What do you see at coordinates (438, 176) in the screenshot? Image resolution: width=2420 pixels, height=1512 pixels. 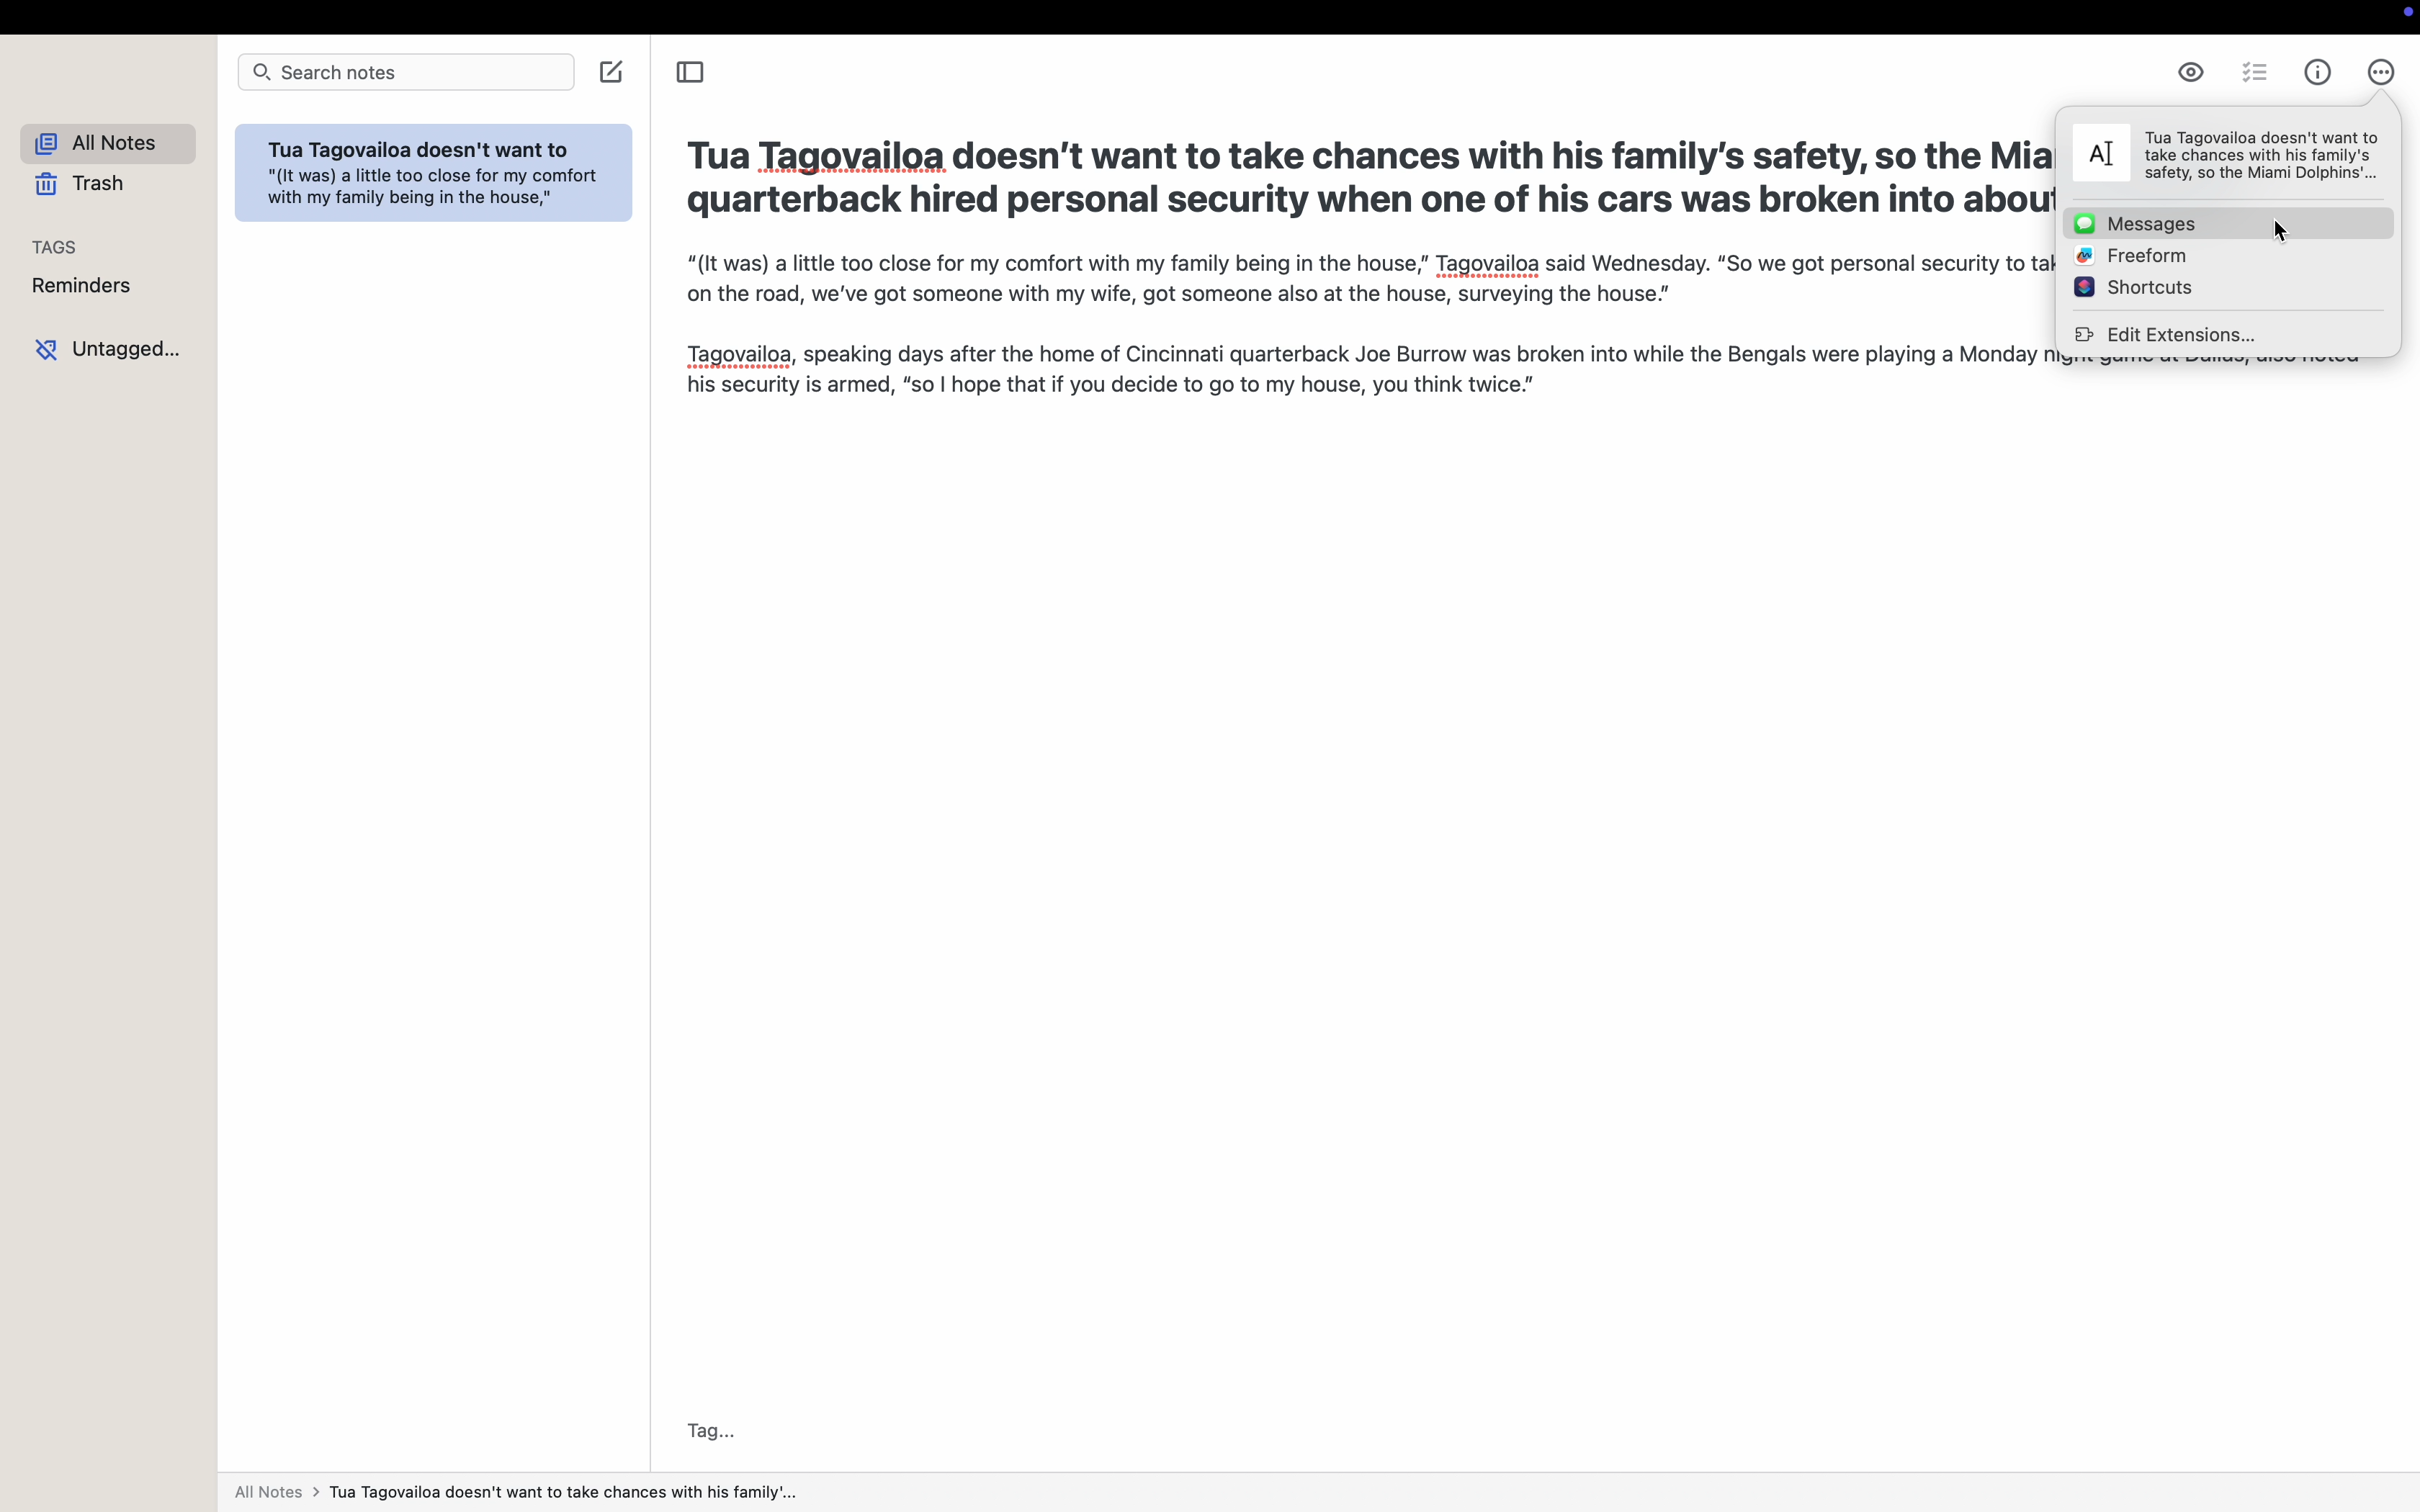 I see `Tua Tagovailoa doesn't want to
"(It was) a little too close for my comfort
with my family being in the house,"` at bounding box center [438, 176].